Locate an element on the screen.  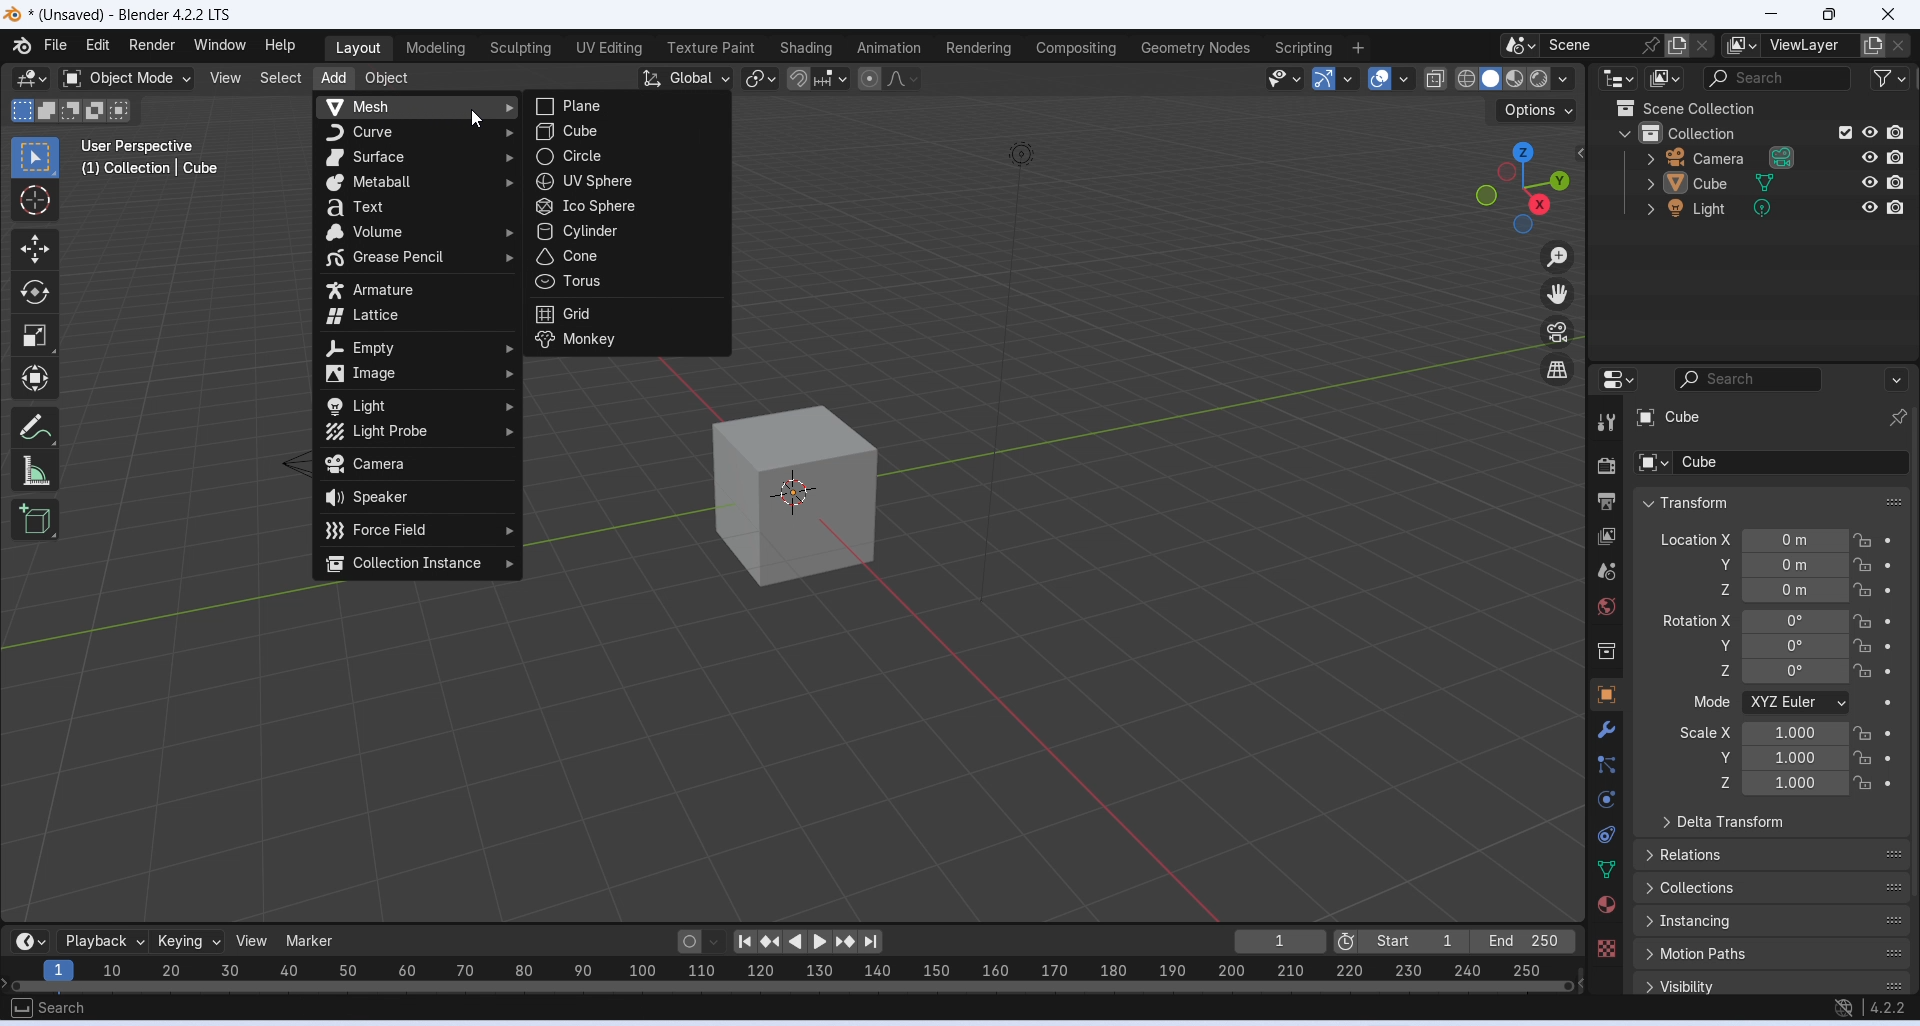
solid viewport shading is located at coordinates (1489, 79).